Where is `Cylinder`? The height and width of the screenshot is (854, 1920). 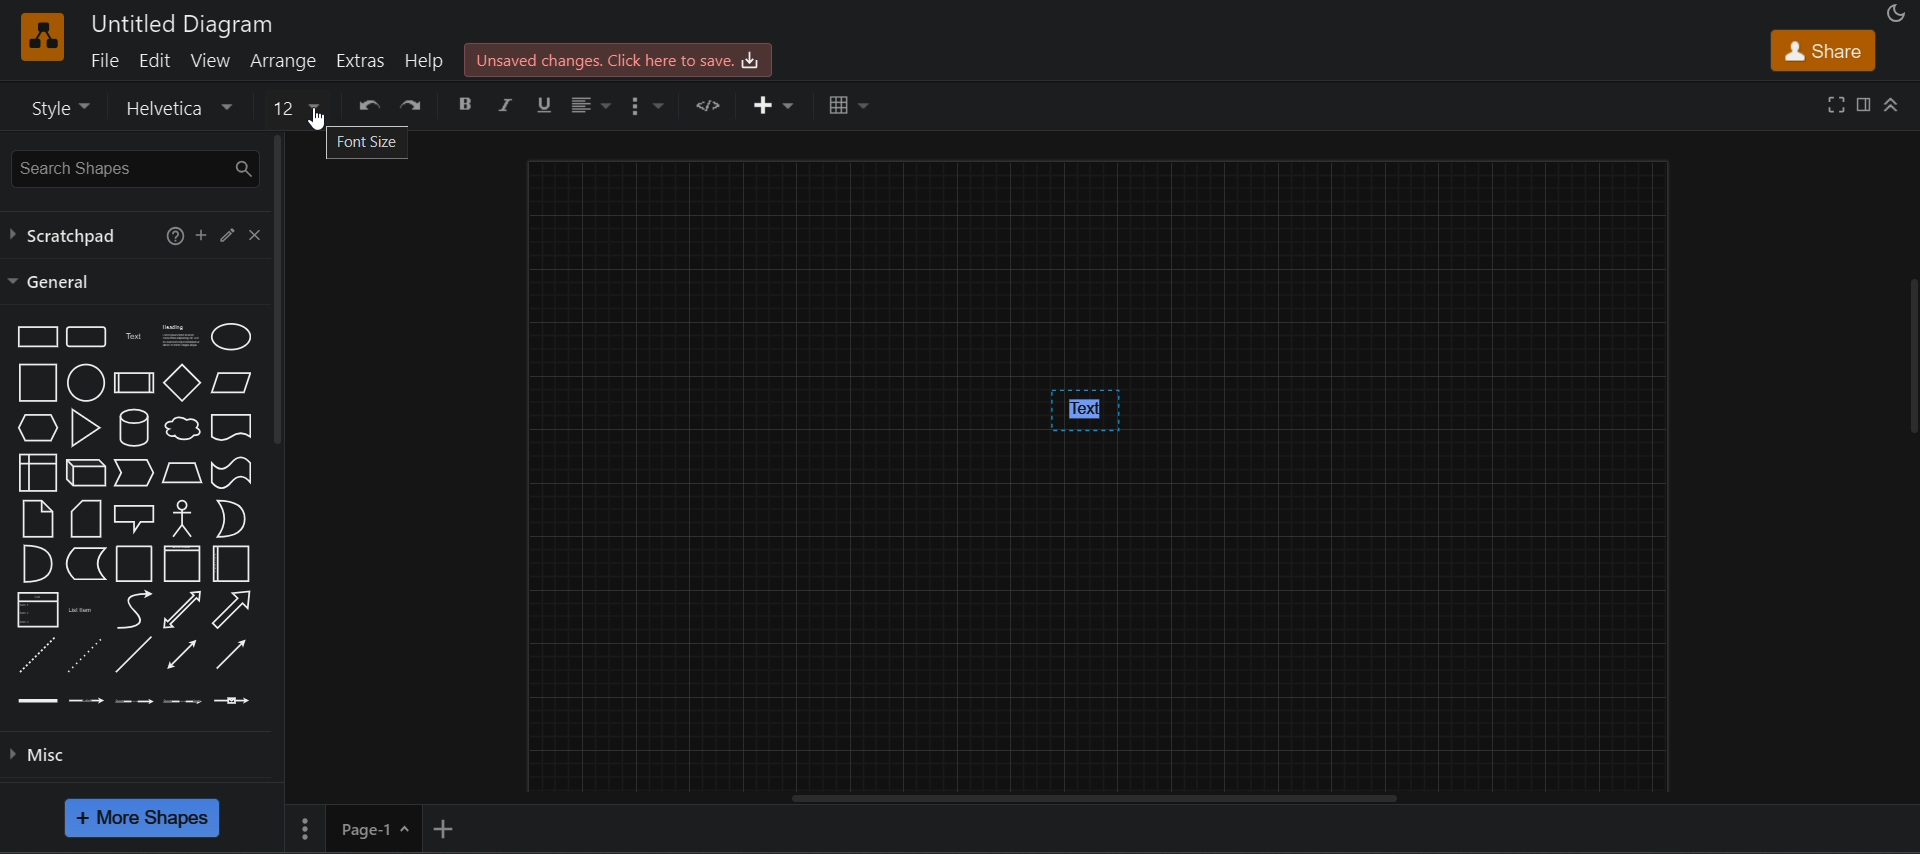
Cylinder is located at coordinates (134, 428).